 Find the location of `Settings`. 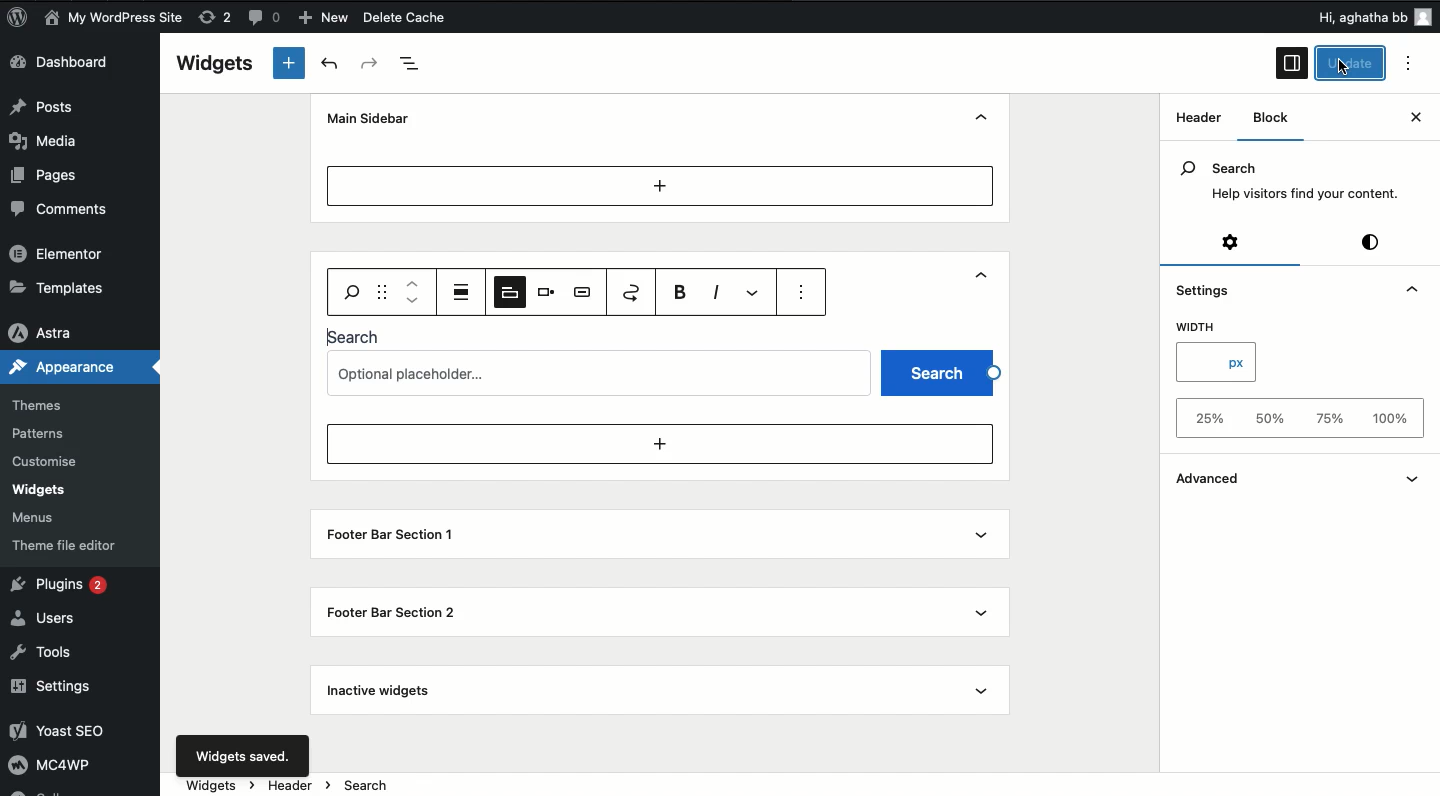

Settings is located at coordinates (1203, 287).